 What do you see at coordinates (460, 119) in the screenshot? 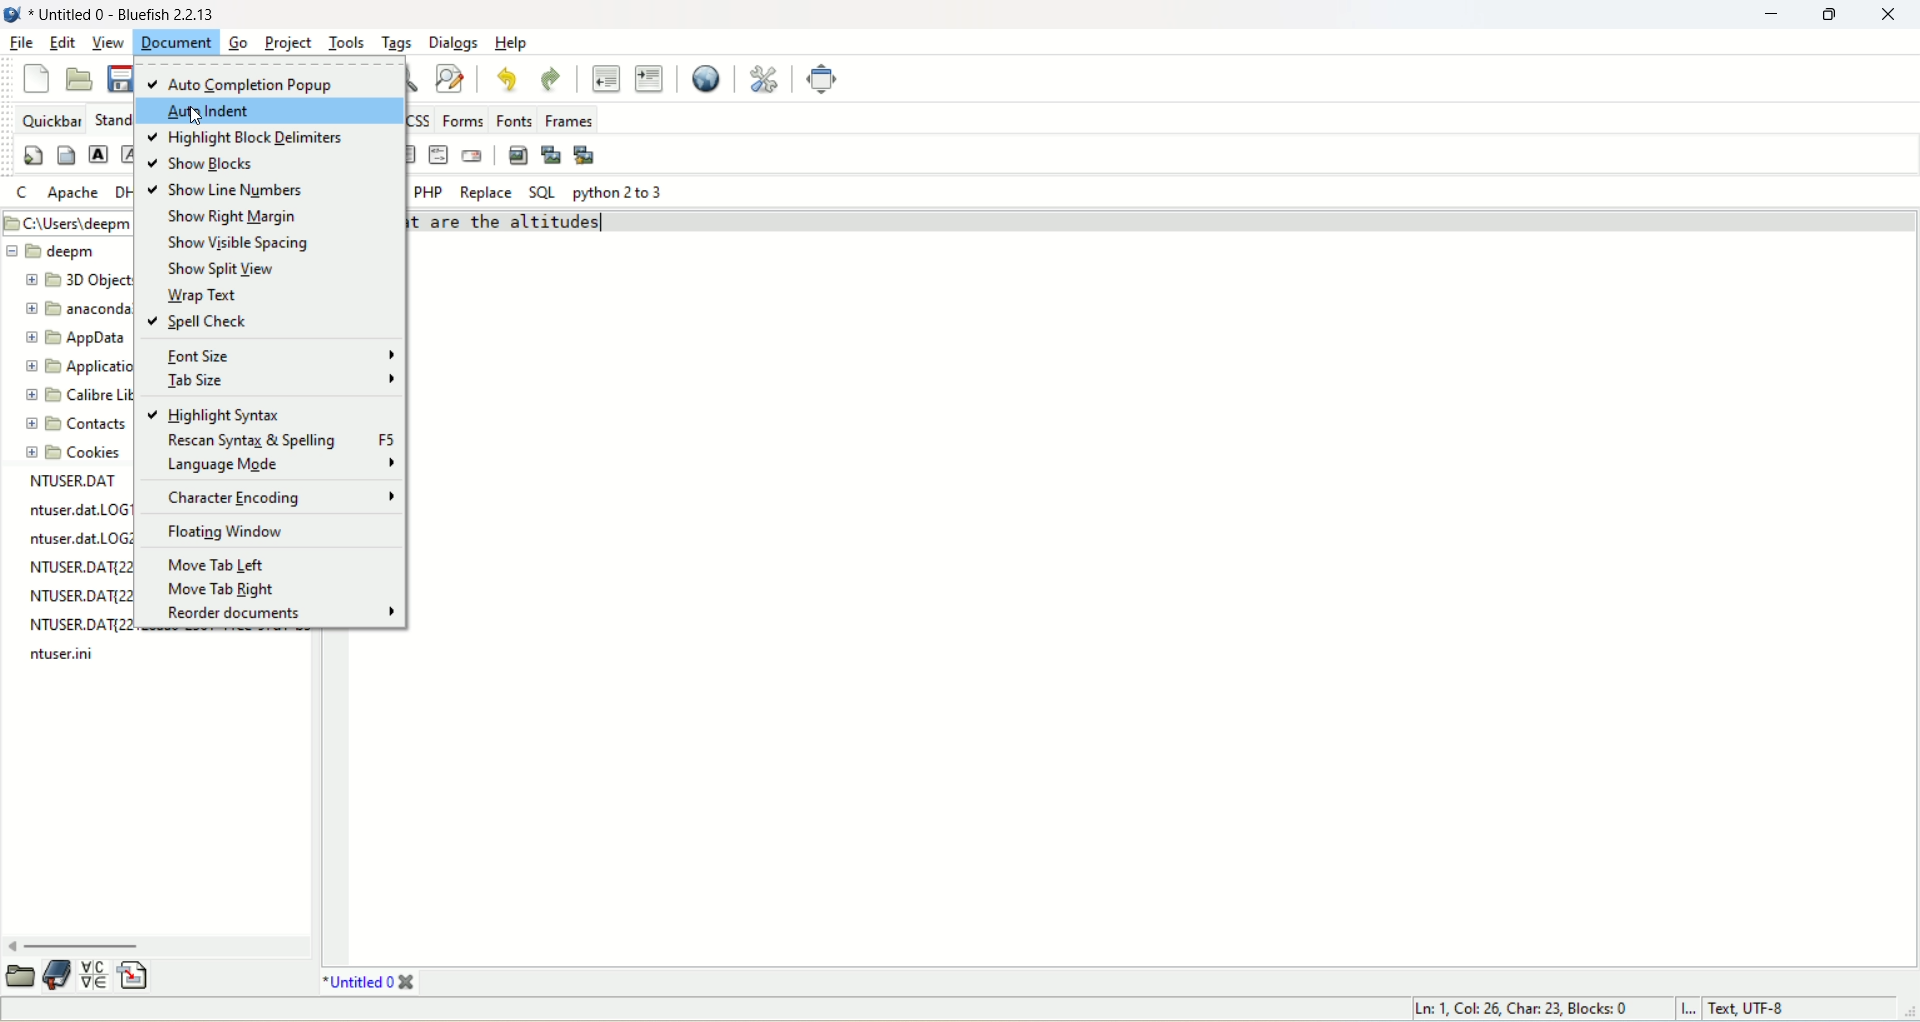
I see `forms` at bounding box center [460, 119].